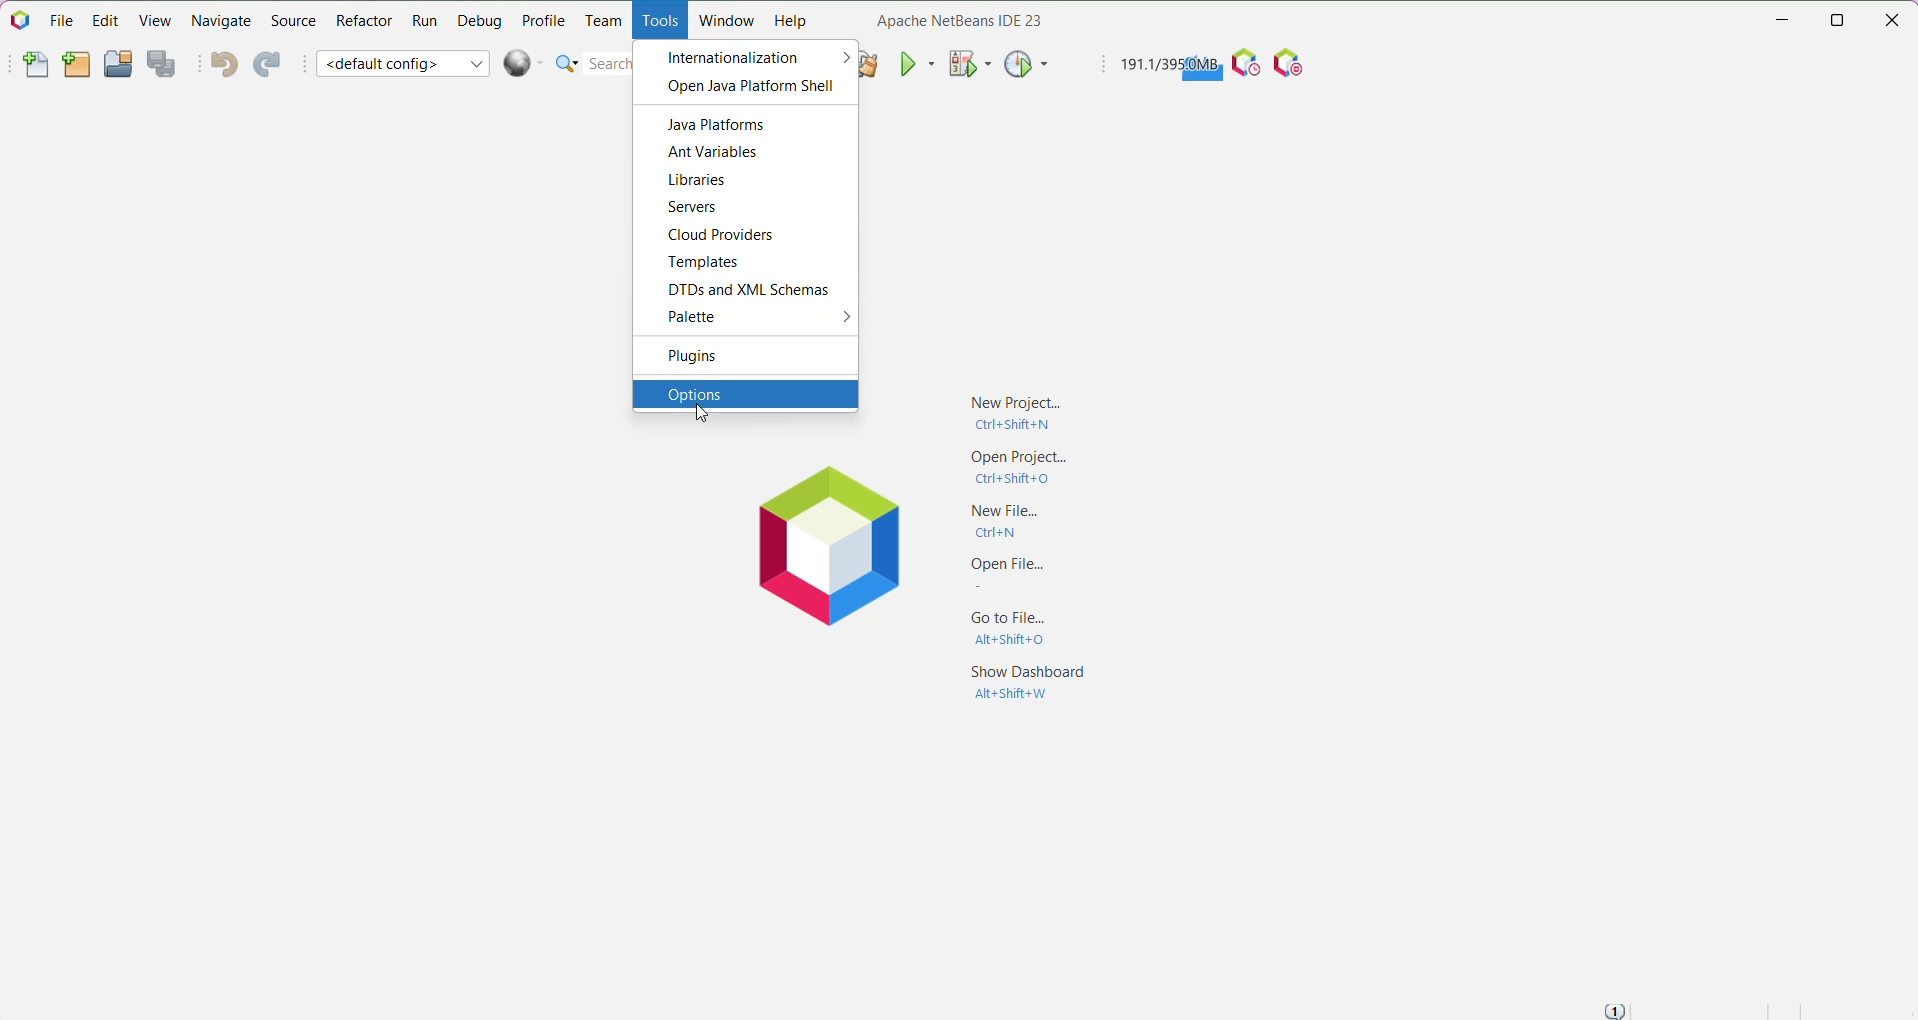 Image resolution: width=1918 pixels, height=1020 pixels. Describe the element at coordinates (842, 55) in the screenshot. I see `More options` at that location.